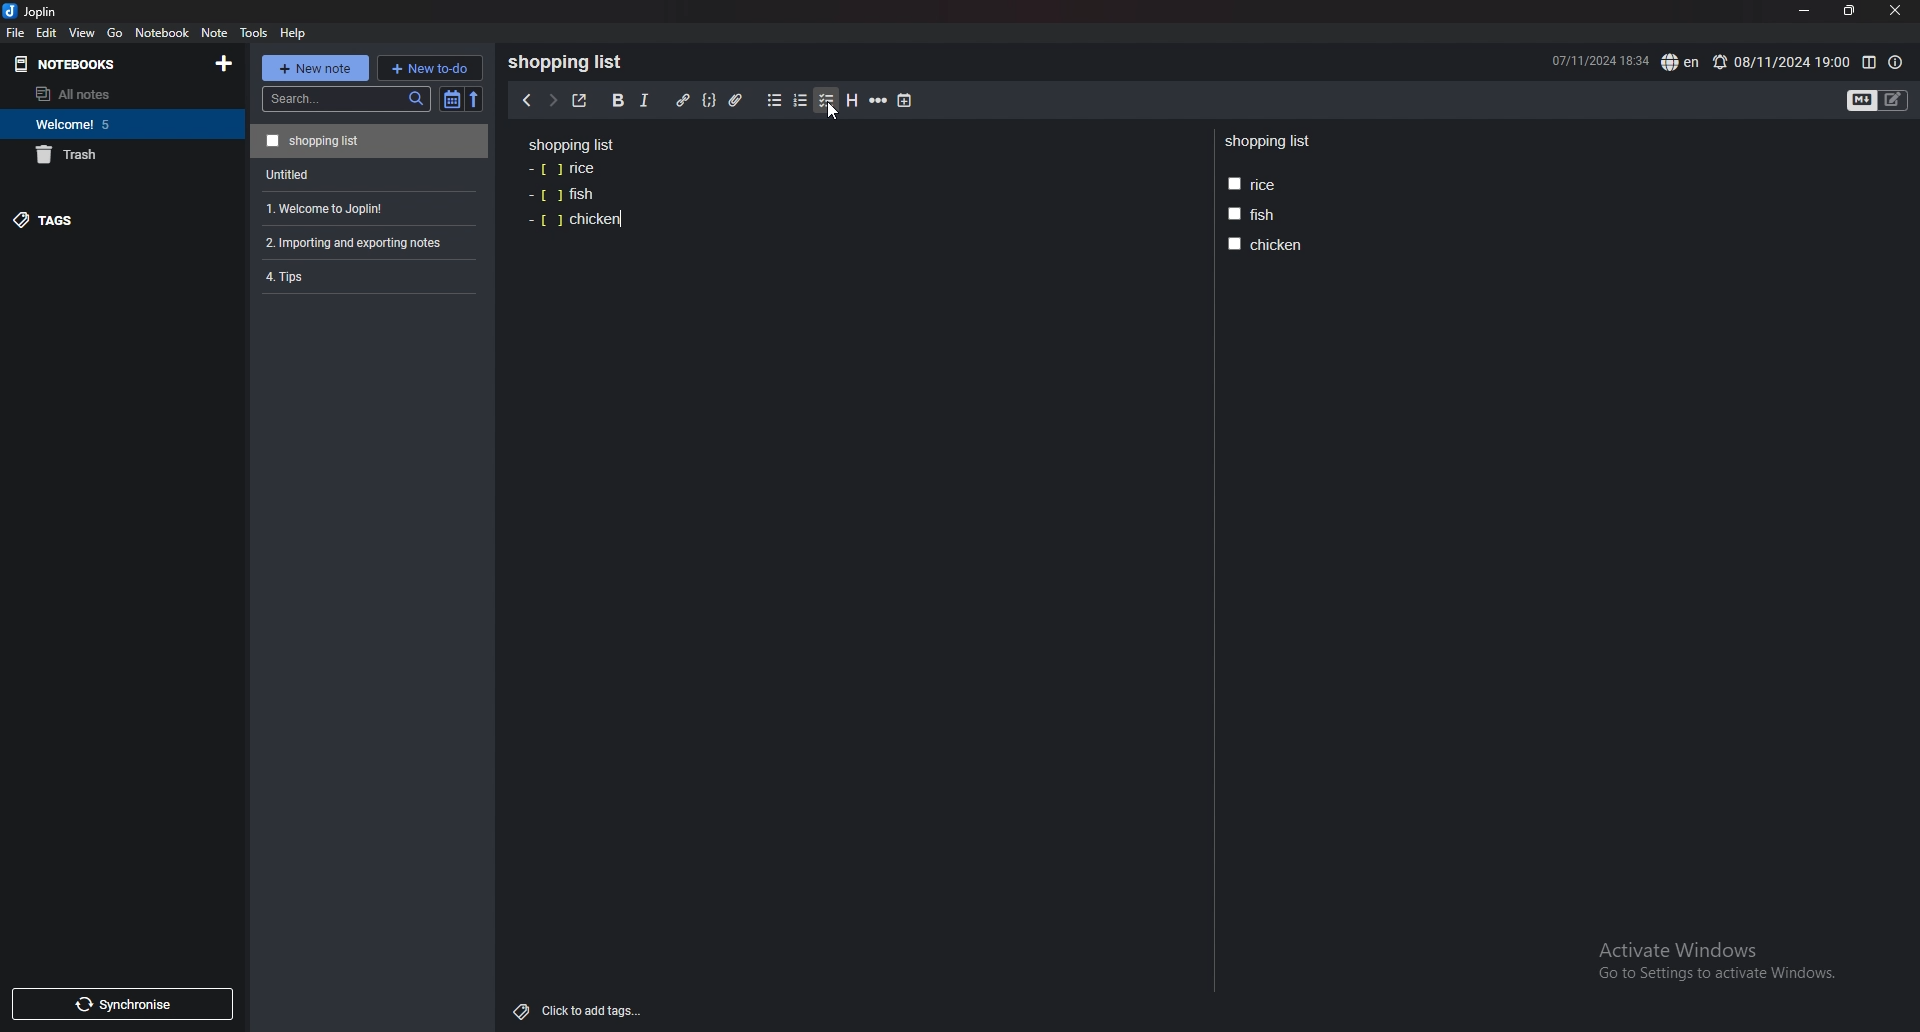 The width and height of the screenshot is (1920, 1032). I want to click on toggle sort order, so click(452, 99).